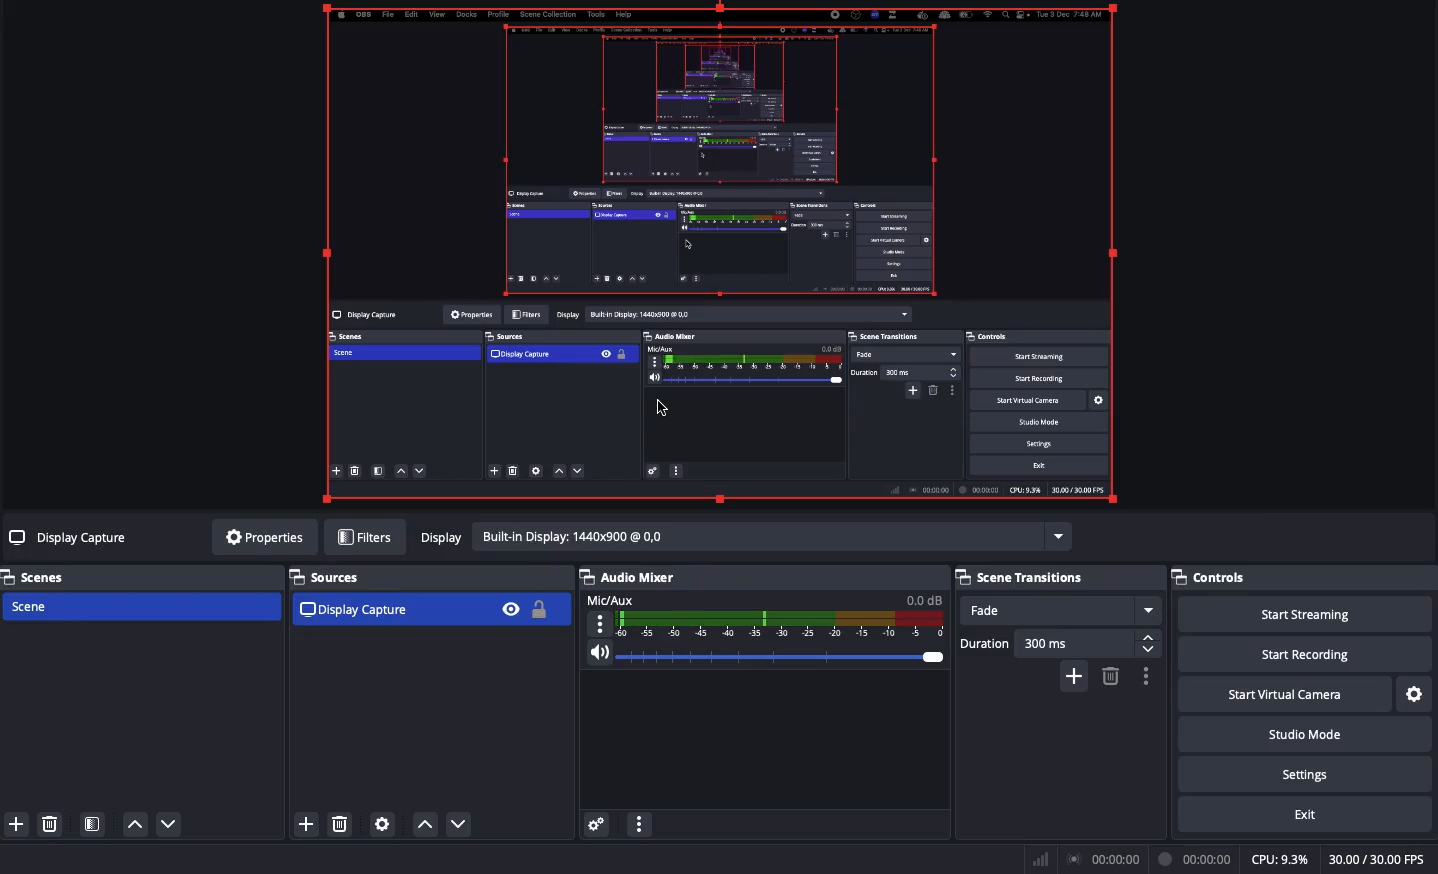 Image resolution: width=1438 pixels, height=874 pixels. Describe the element at coordinates (461, 826) in the screenshot. I see `move down` at that location.